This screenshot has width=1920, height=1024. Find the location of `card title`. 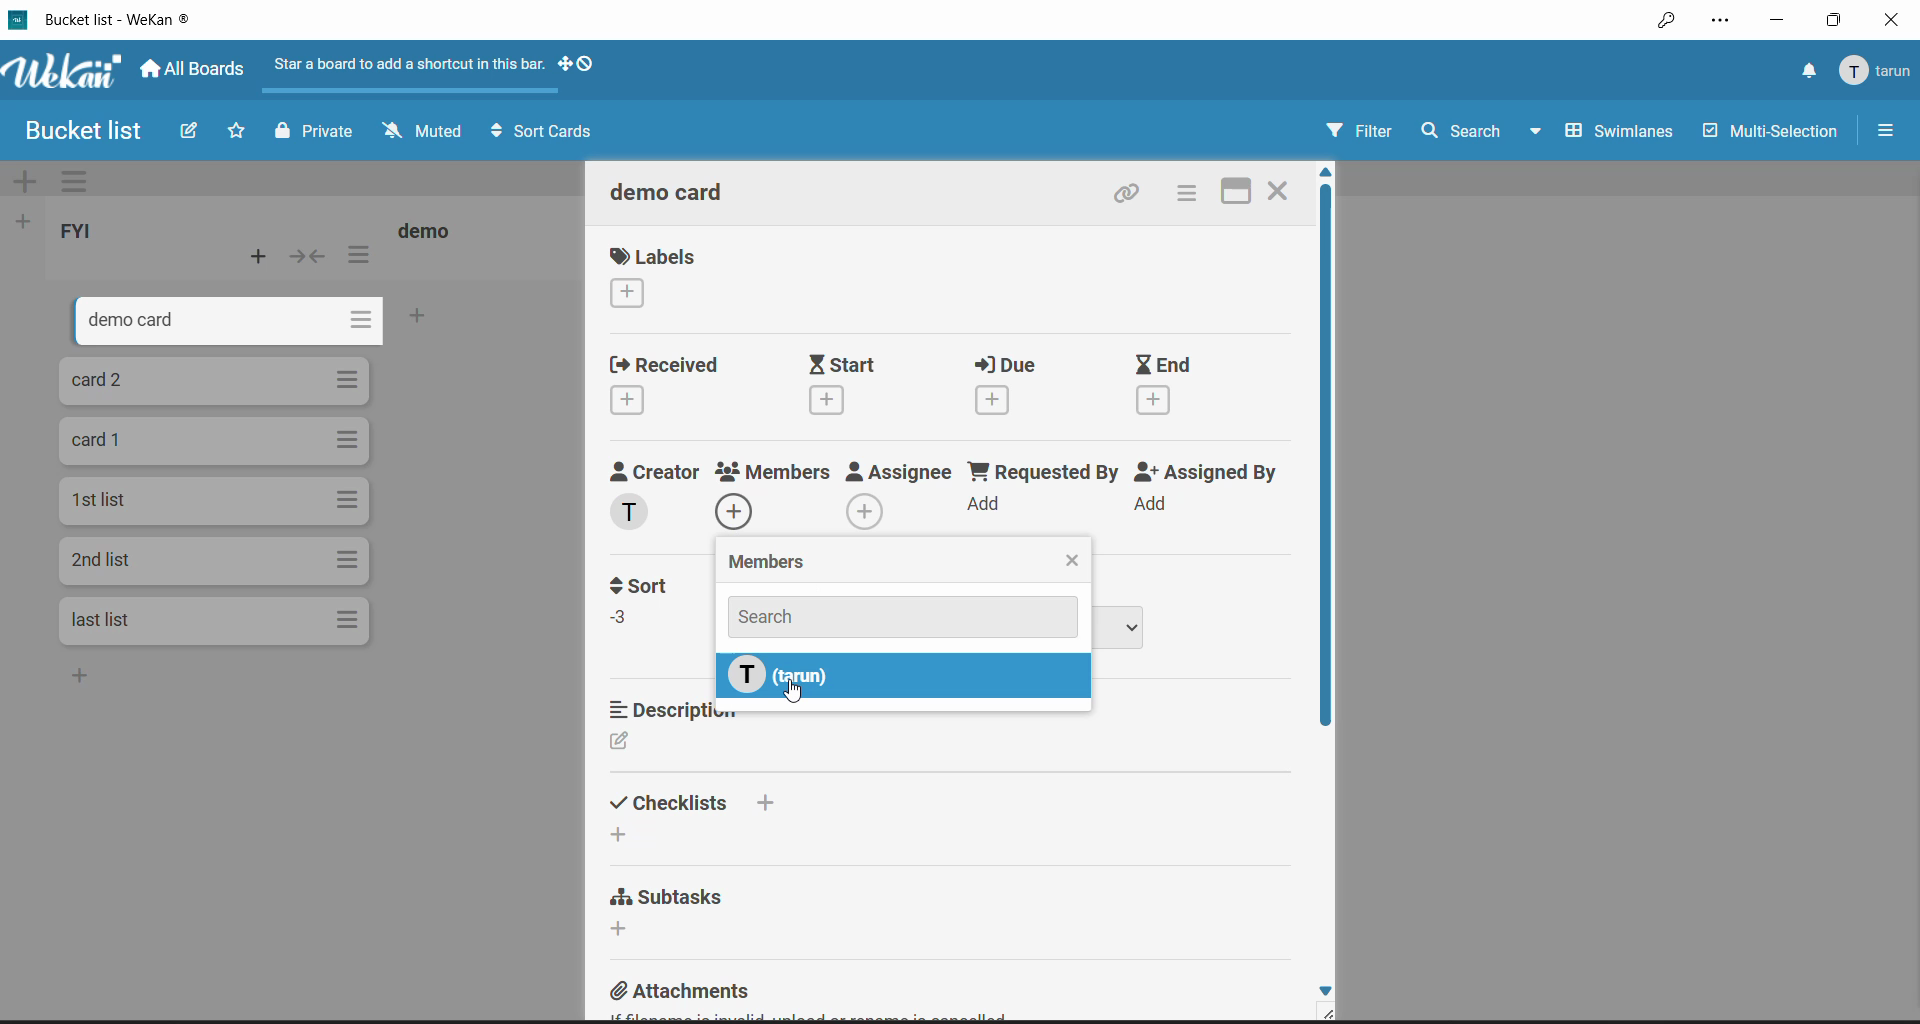

card title is located at coordinates (671, 193).